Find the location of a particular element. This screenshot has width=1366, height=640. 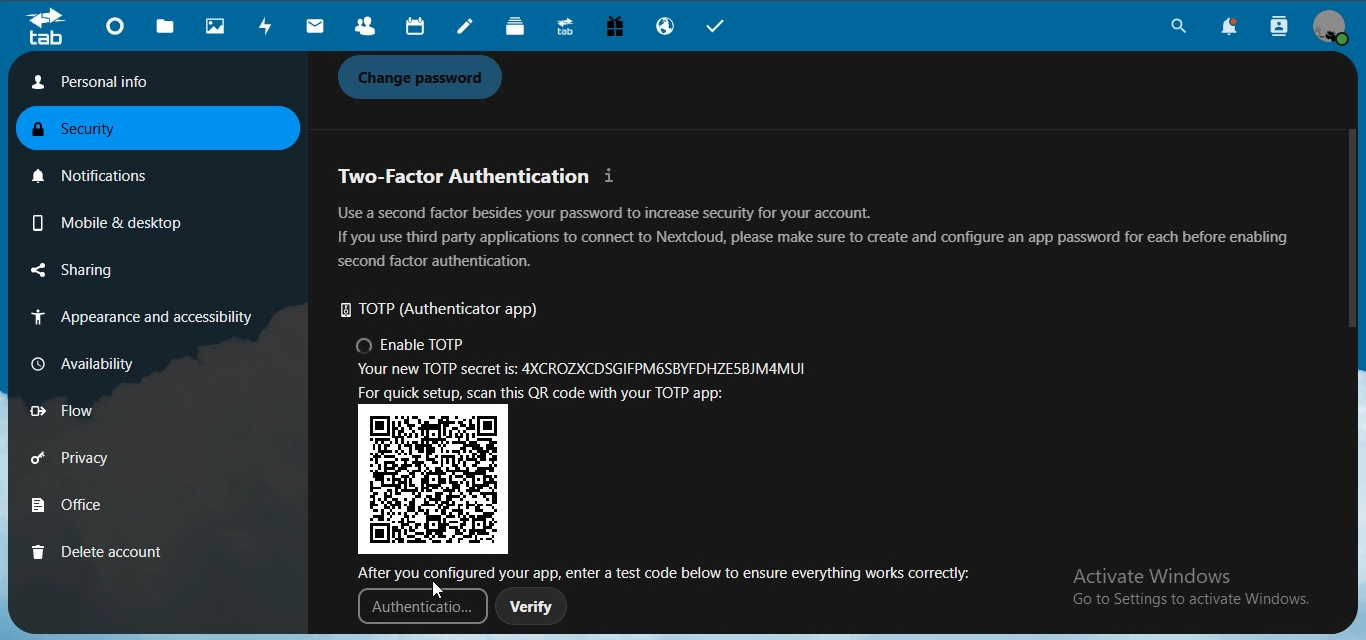

privacy is located at coordinates (98, 461).